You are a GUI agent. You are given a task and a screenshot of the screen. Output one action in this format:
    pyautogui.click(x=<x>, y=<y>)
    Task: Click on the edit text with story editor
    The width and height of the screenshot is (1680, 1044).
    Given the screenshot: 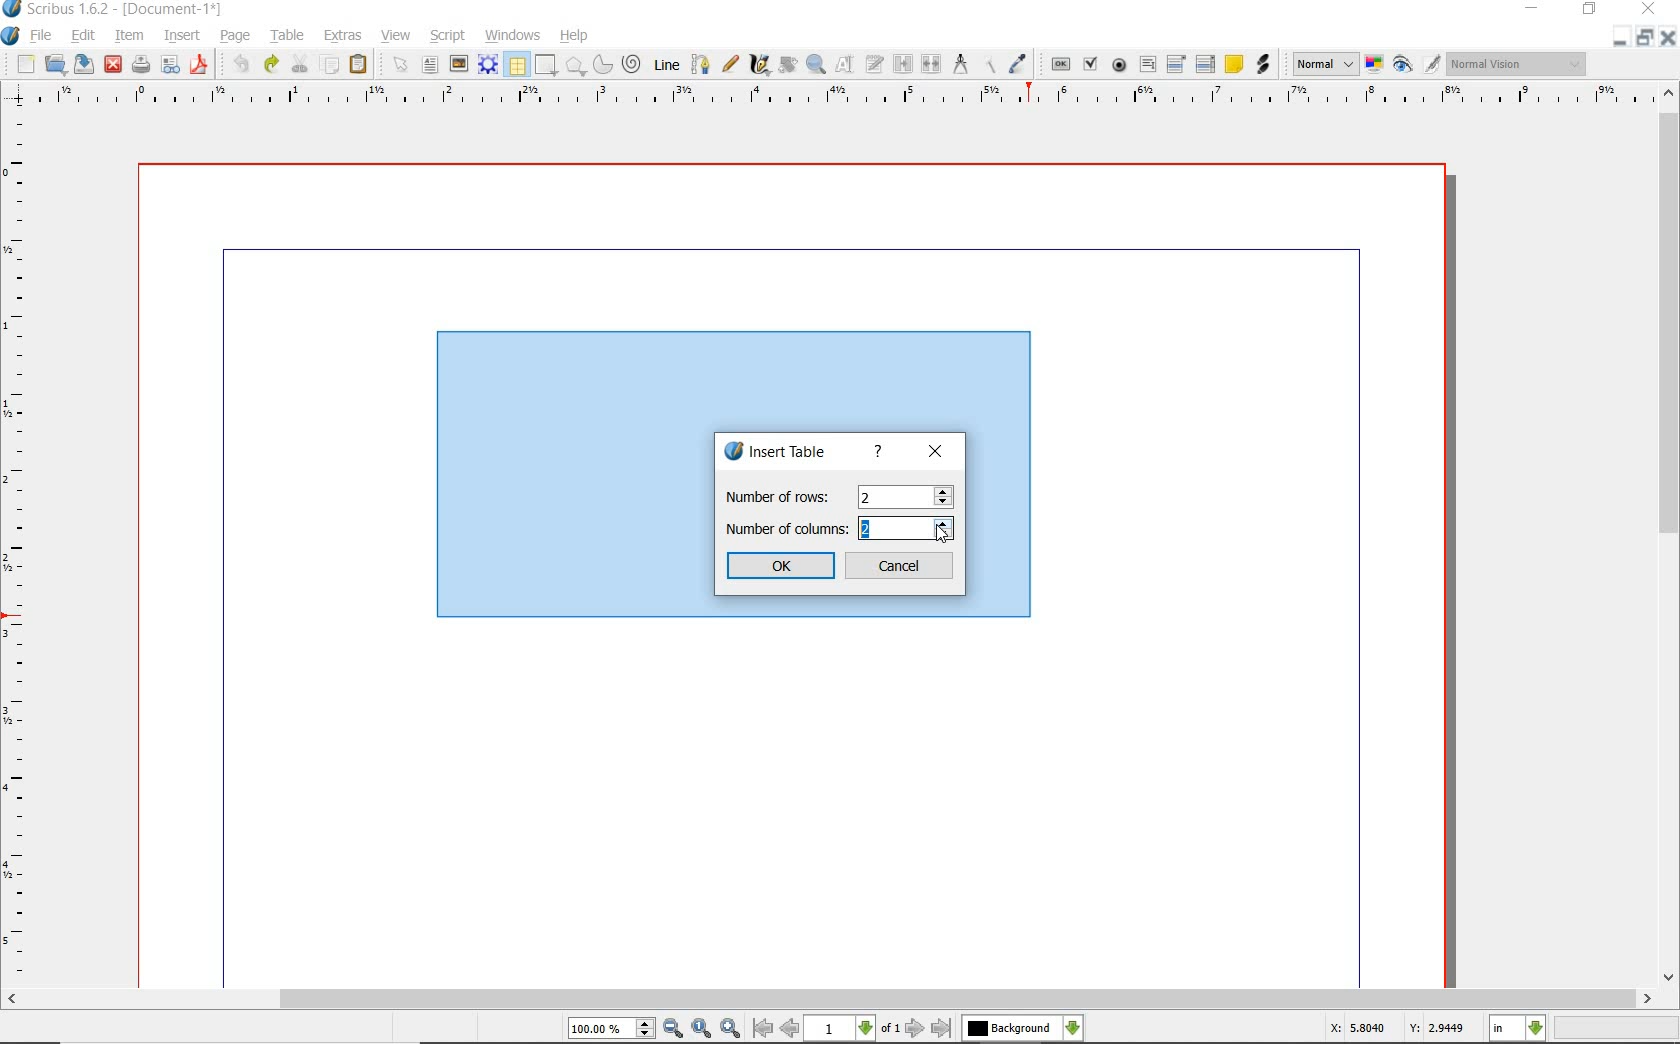 What is the action you would take?
    pyautogui.click(x=875, y=63)
    